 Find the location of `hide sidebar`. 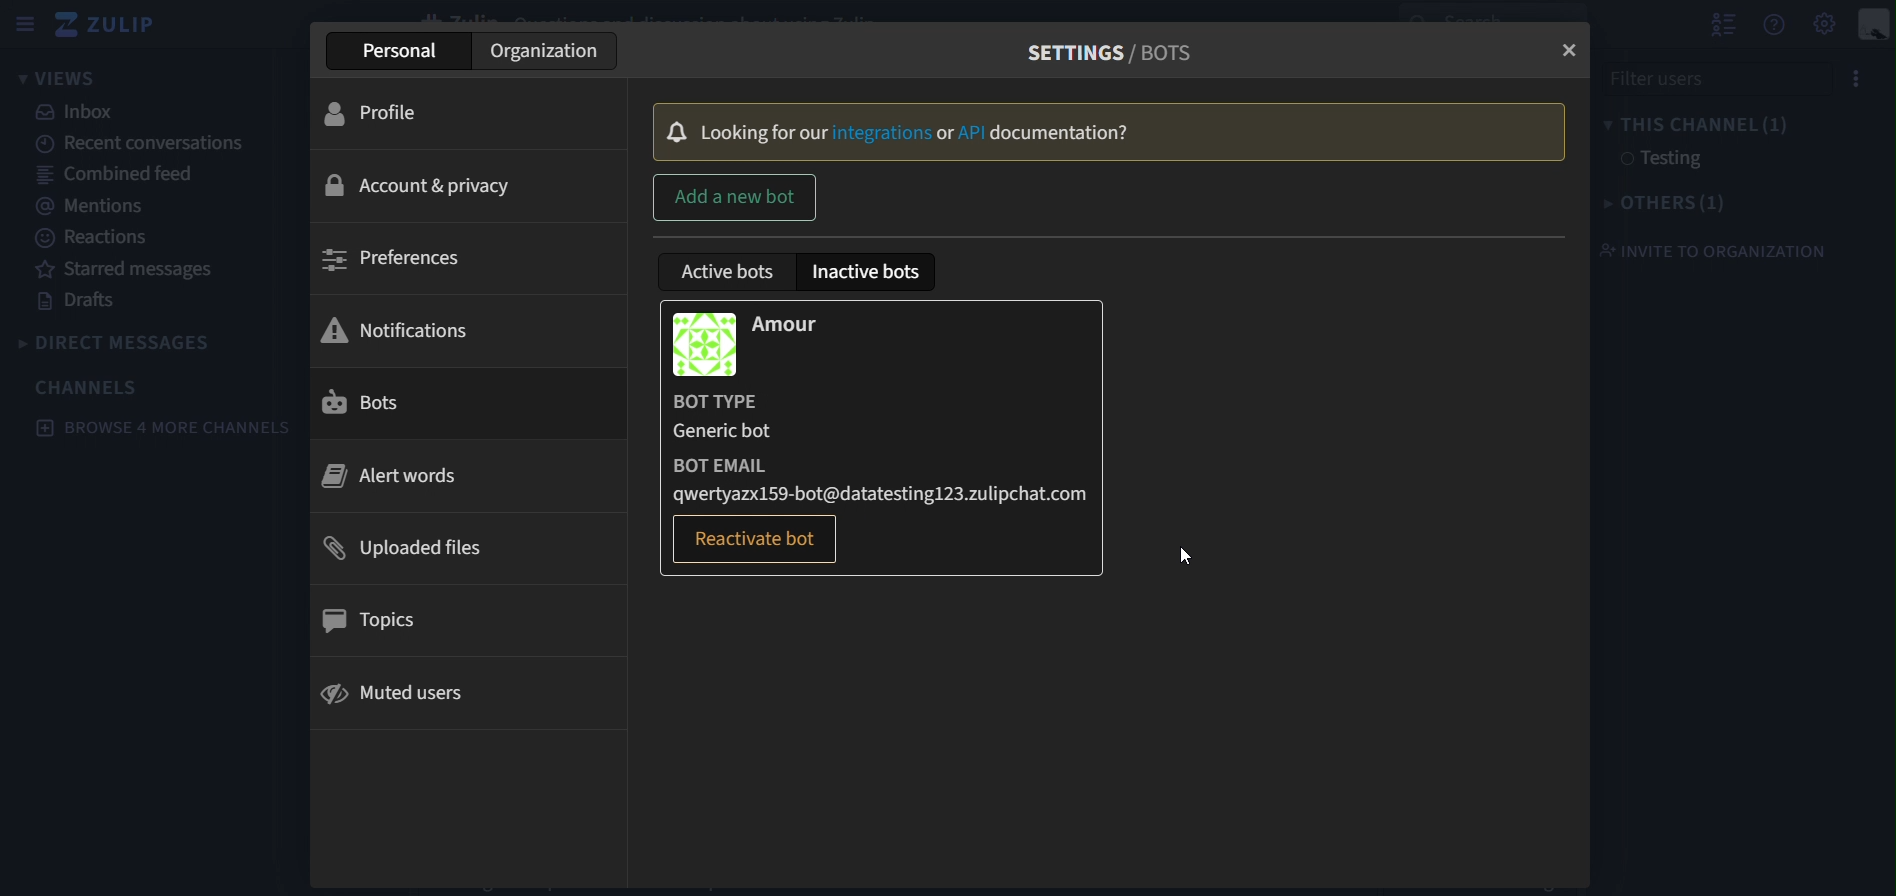

hide sidebar is located at coordinates (21, 27).